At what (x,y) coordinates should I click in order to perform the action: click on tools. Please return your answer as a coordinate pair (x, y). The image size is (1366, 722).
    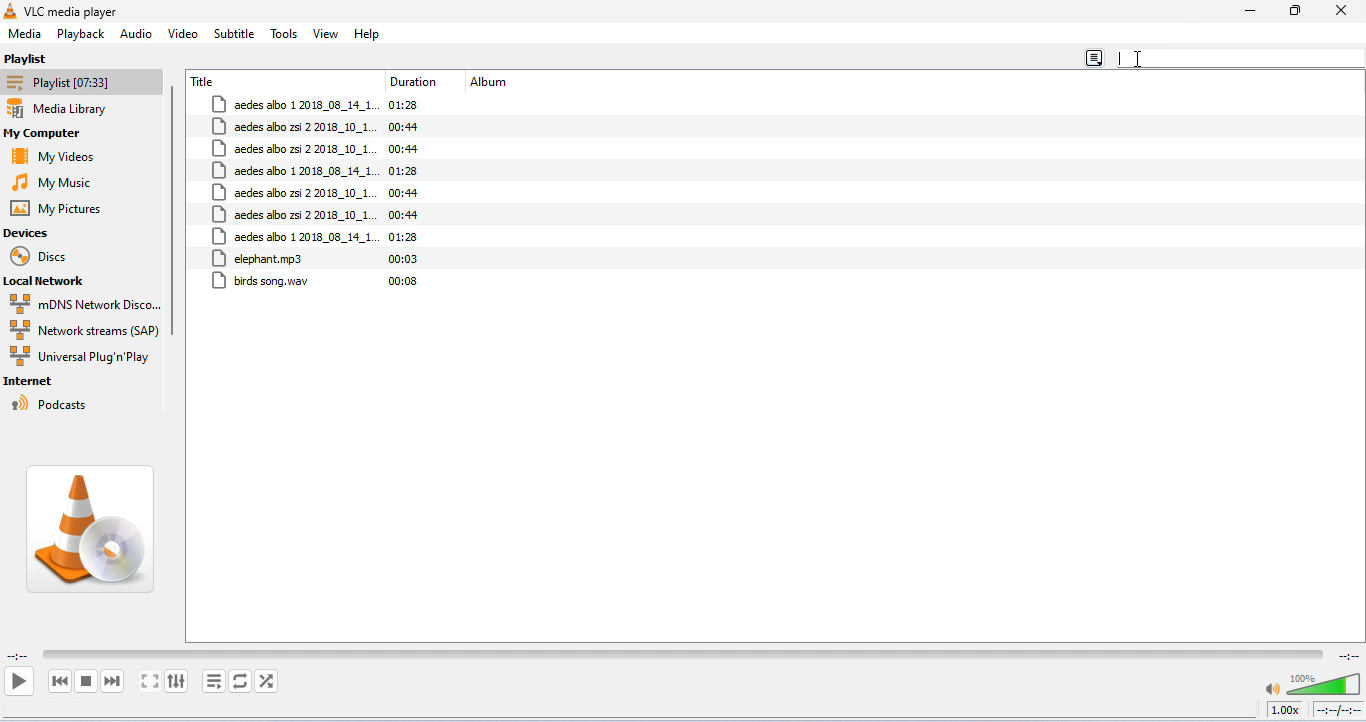
    Looking at the image, I should click on (285, 34).